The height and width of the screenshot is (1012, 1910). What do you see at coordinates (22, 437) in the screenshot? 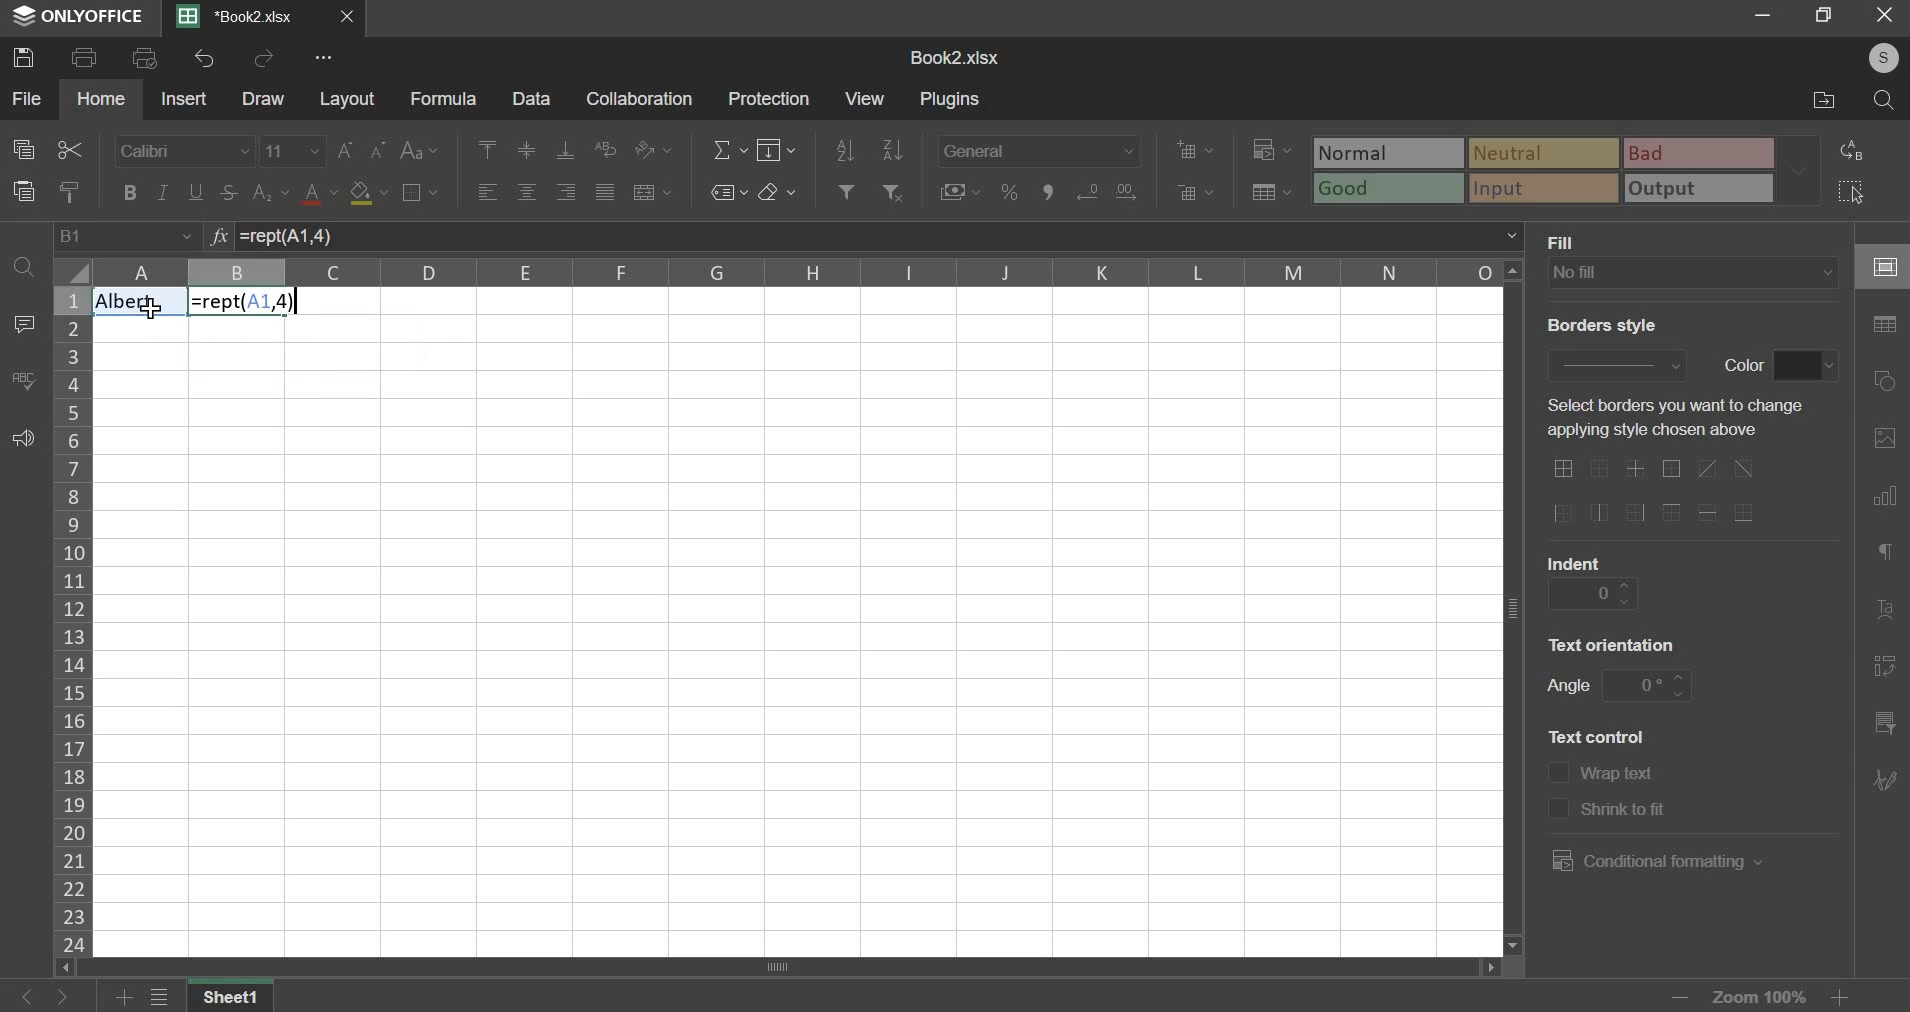
I see `feedback` at bounding box center [22, 437].